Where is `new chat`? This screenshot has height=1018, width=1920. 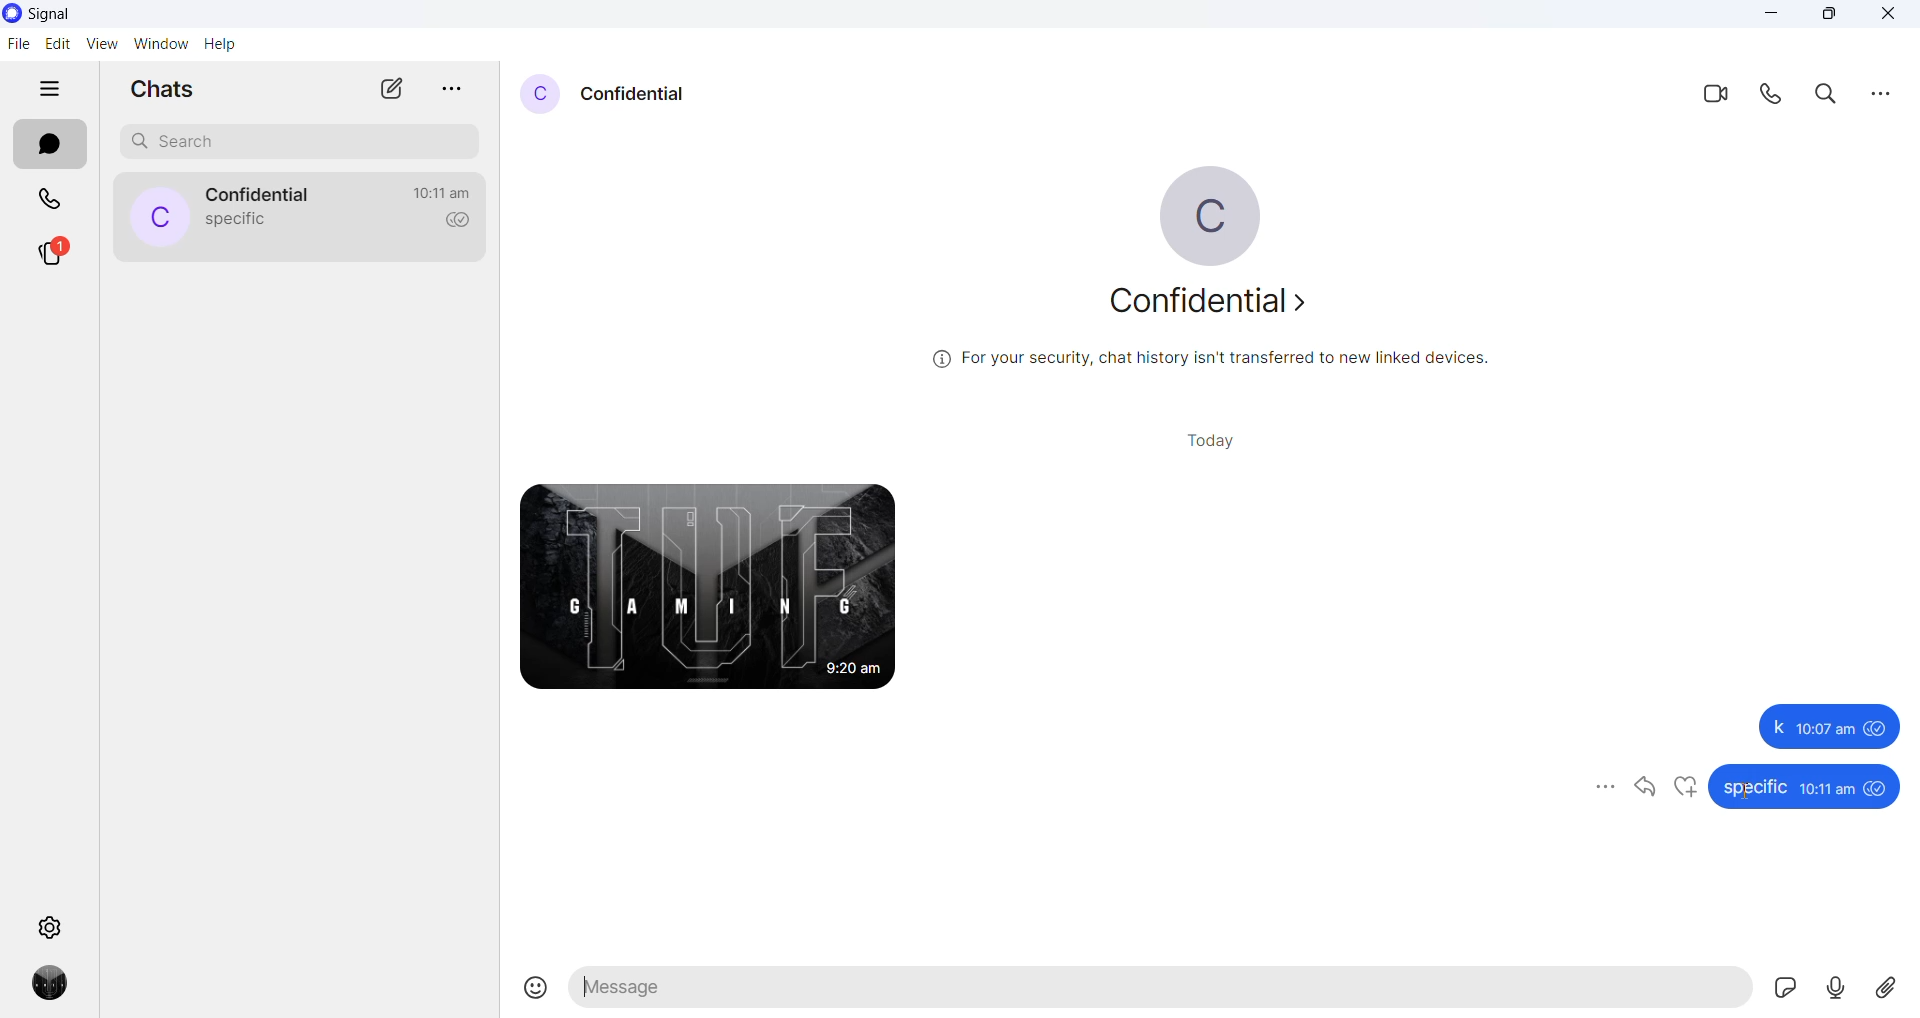
new chat is located at coordinates (393, 89).